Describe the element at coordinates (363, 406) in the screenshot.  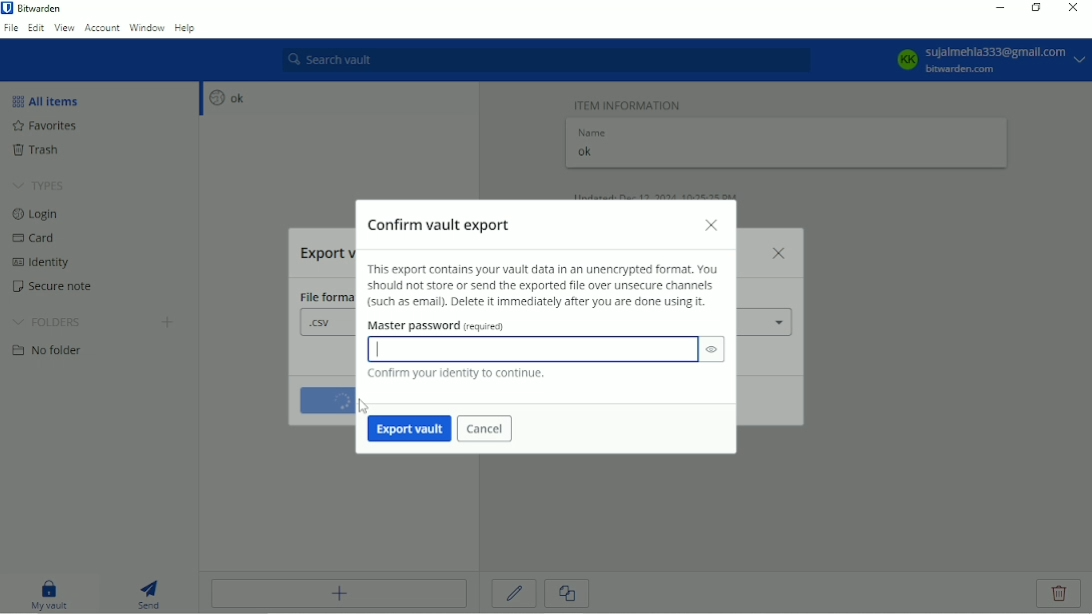
I see `Cursor` at that location.